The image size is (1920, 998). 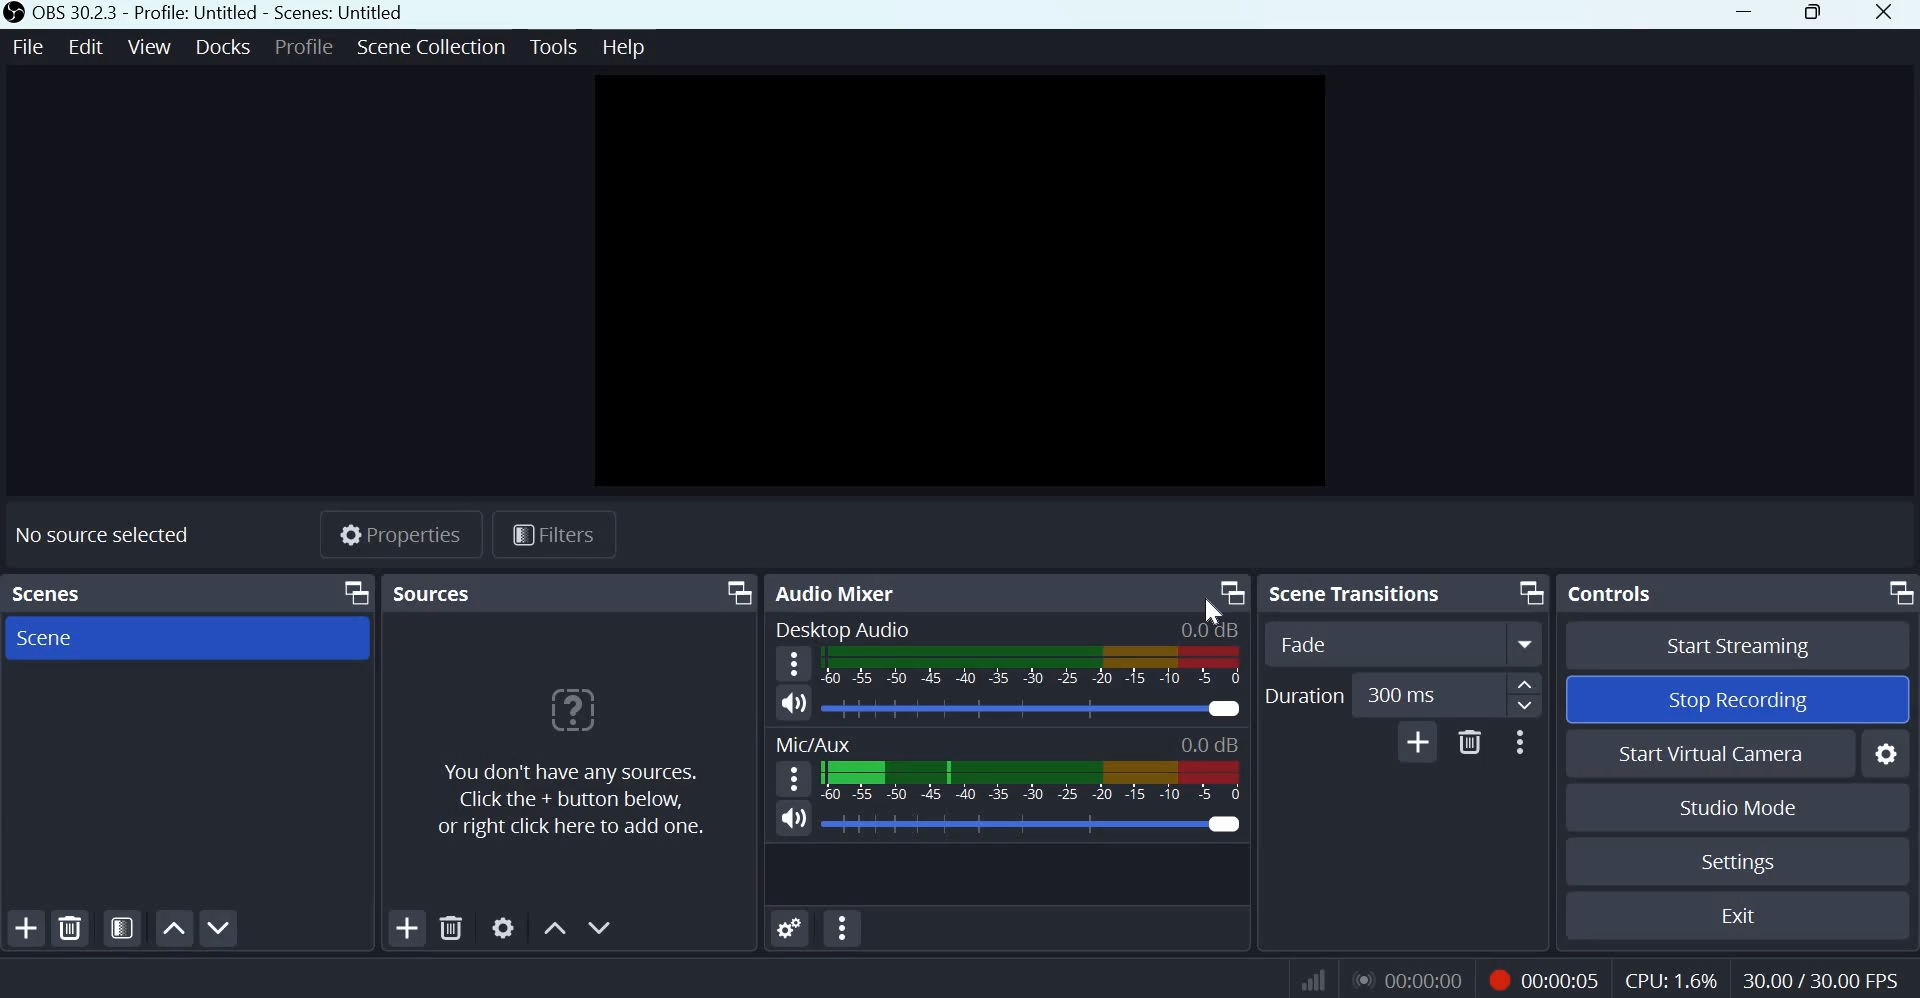 I want to click on Dock Options icon, so click(x=1531, y=594).